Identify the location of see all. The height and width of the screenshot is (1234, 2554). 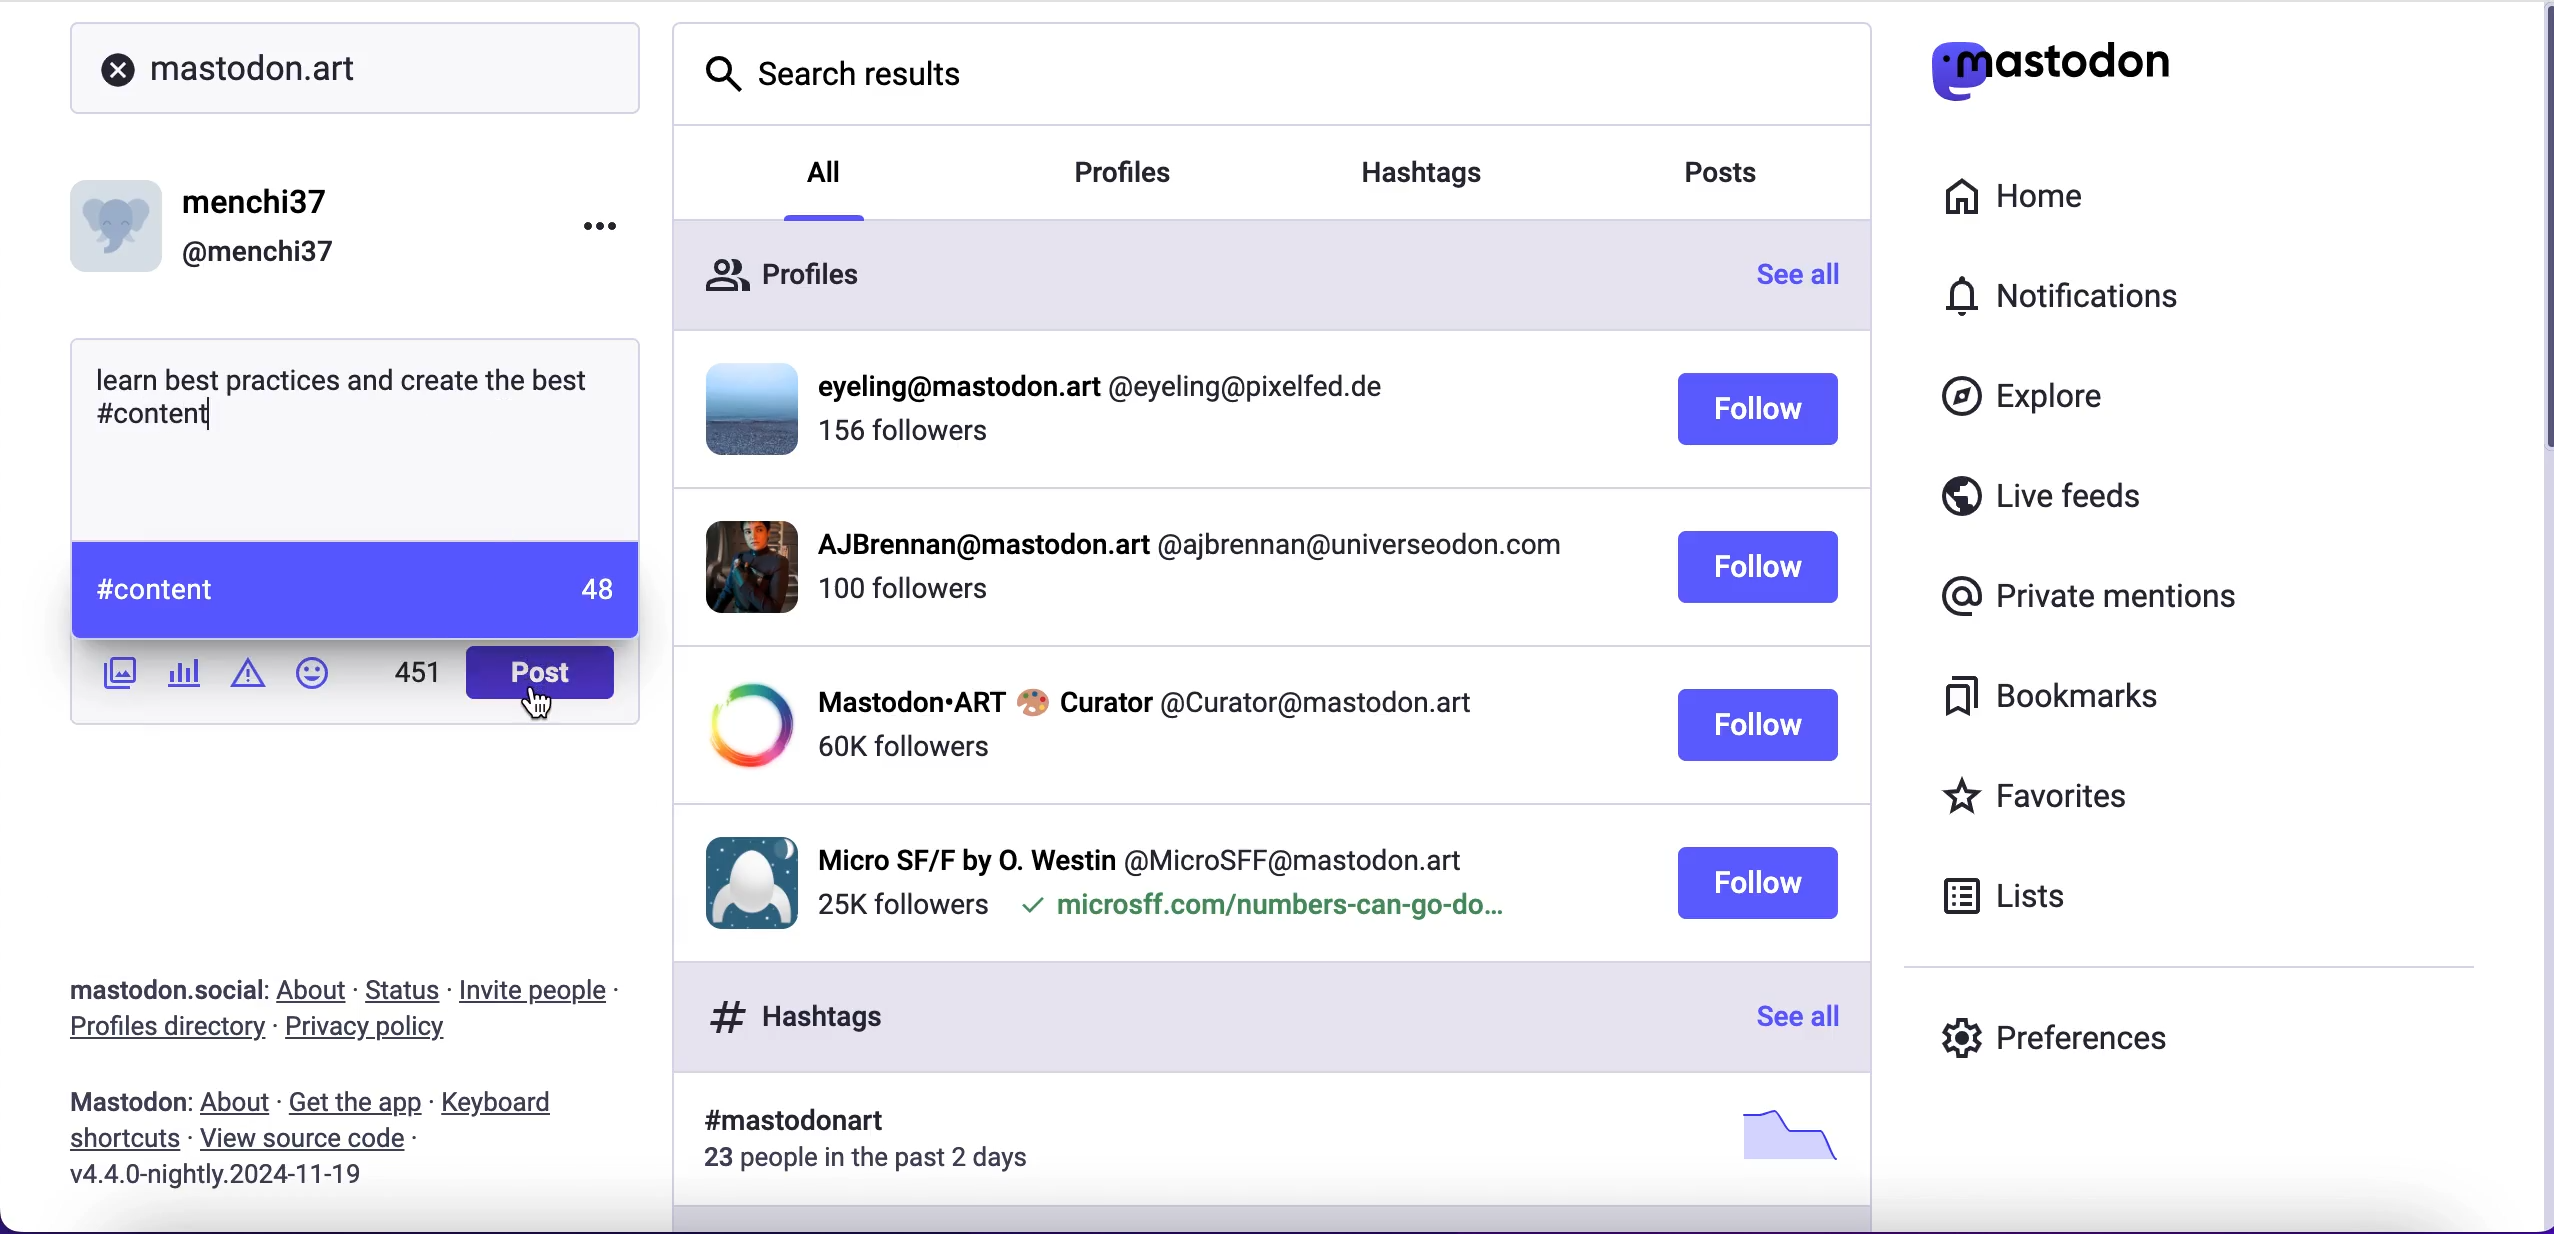
(1793, 1019).